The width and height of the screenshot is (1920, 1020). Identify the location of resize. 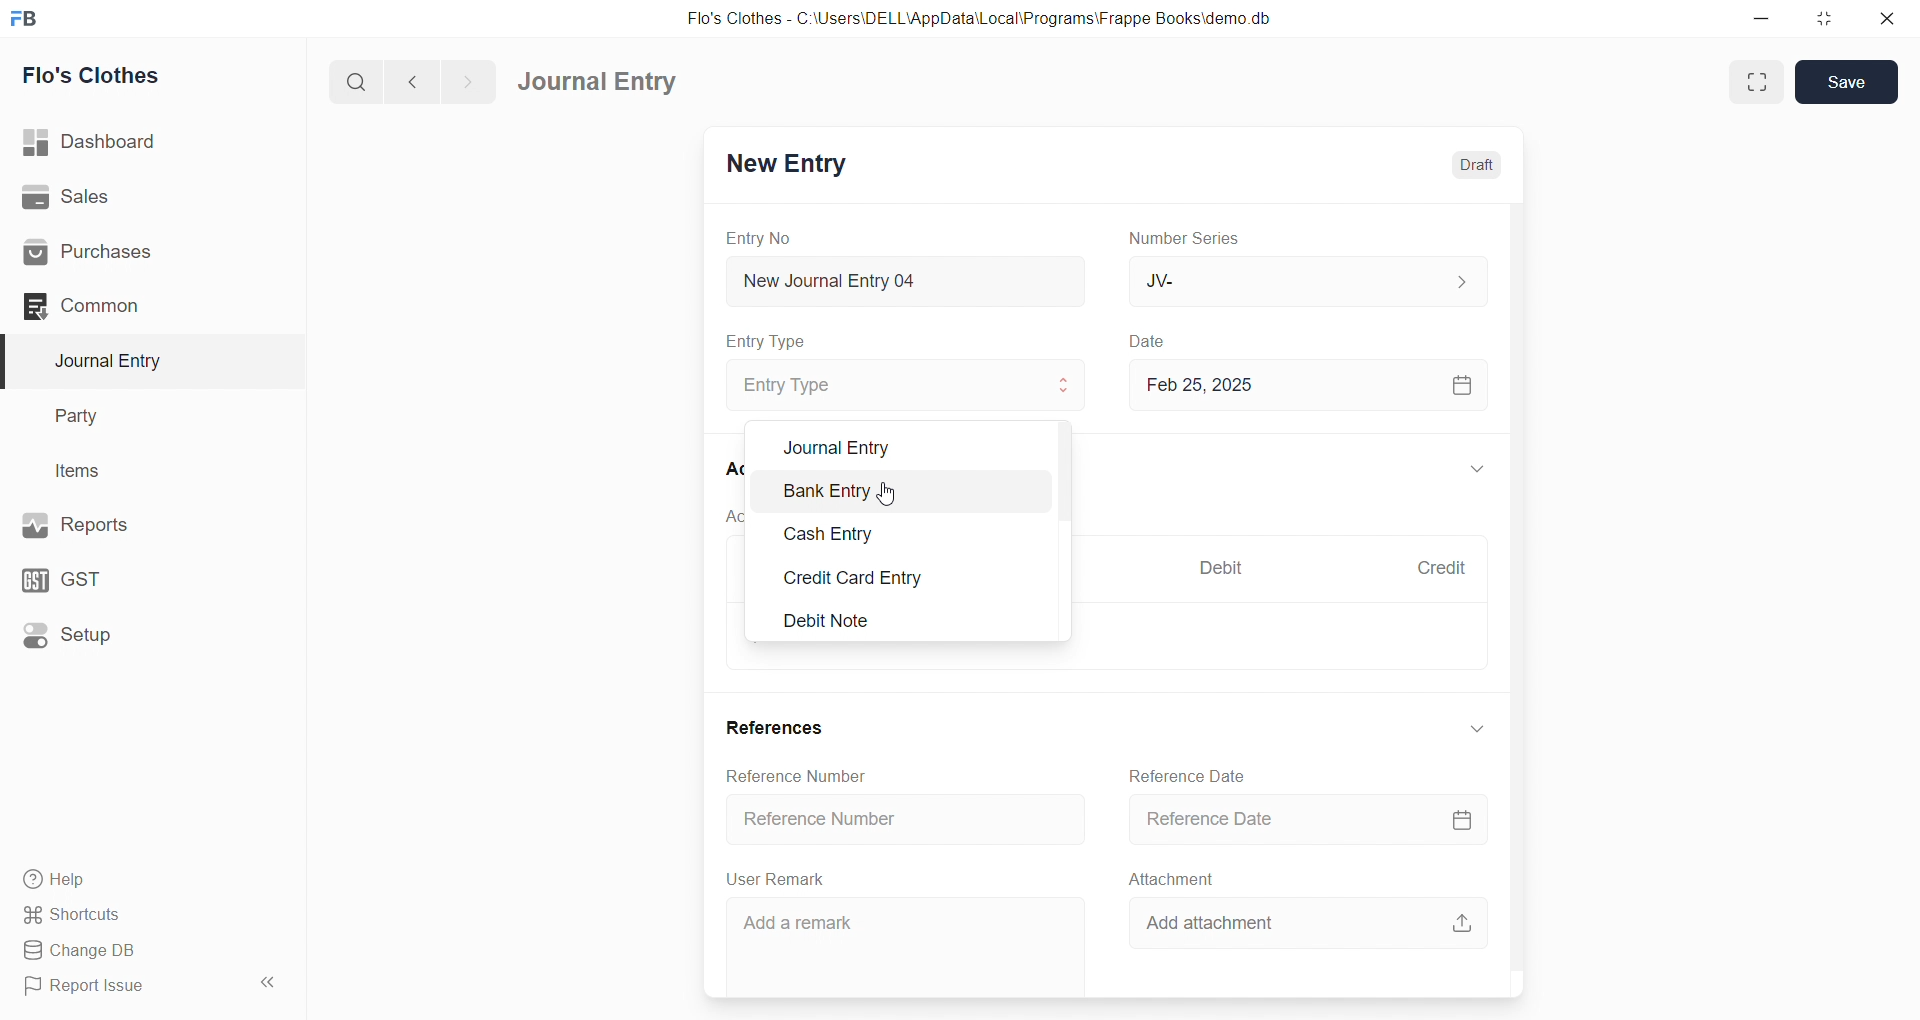
(1823, 18).